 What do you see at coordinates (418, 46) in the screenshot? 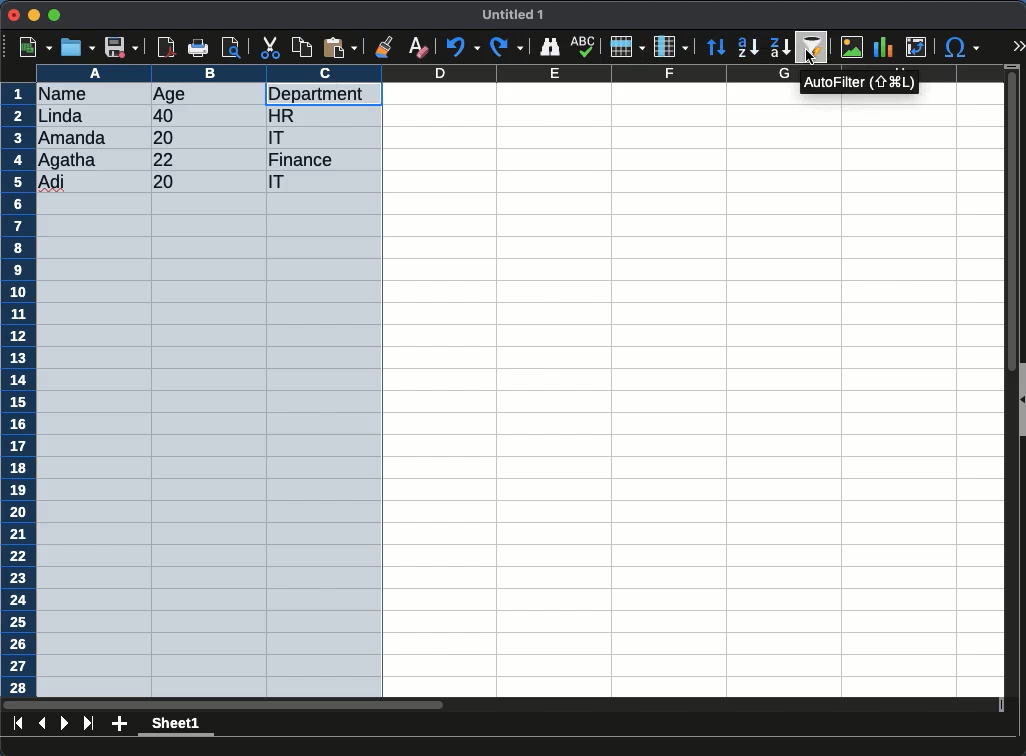
I see `clear formatting` at bounding box center [418, 46].